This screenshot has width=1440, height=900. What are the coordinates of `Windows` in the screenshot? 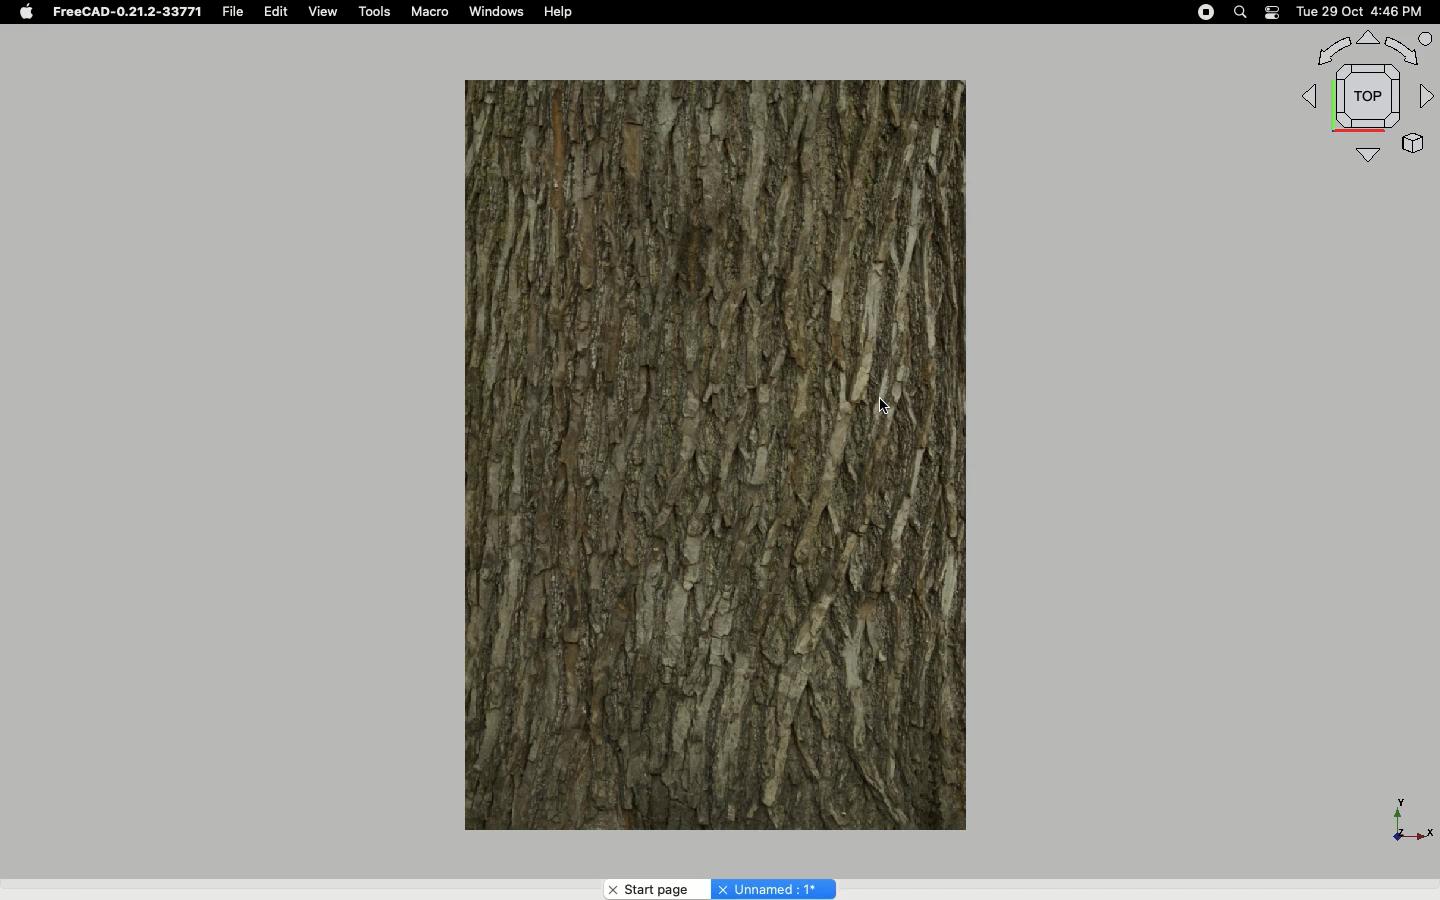 It's located at (502, 13).